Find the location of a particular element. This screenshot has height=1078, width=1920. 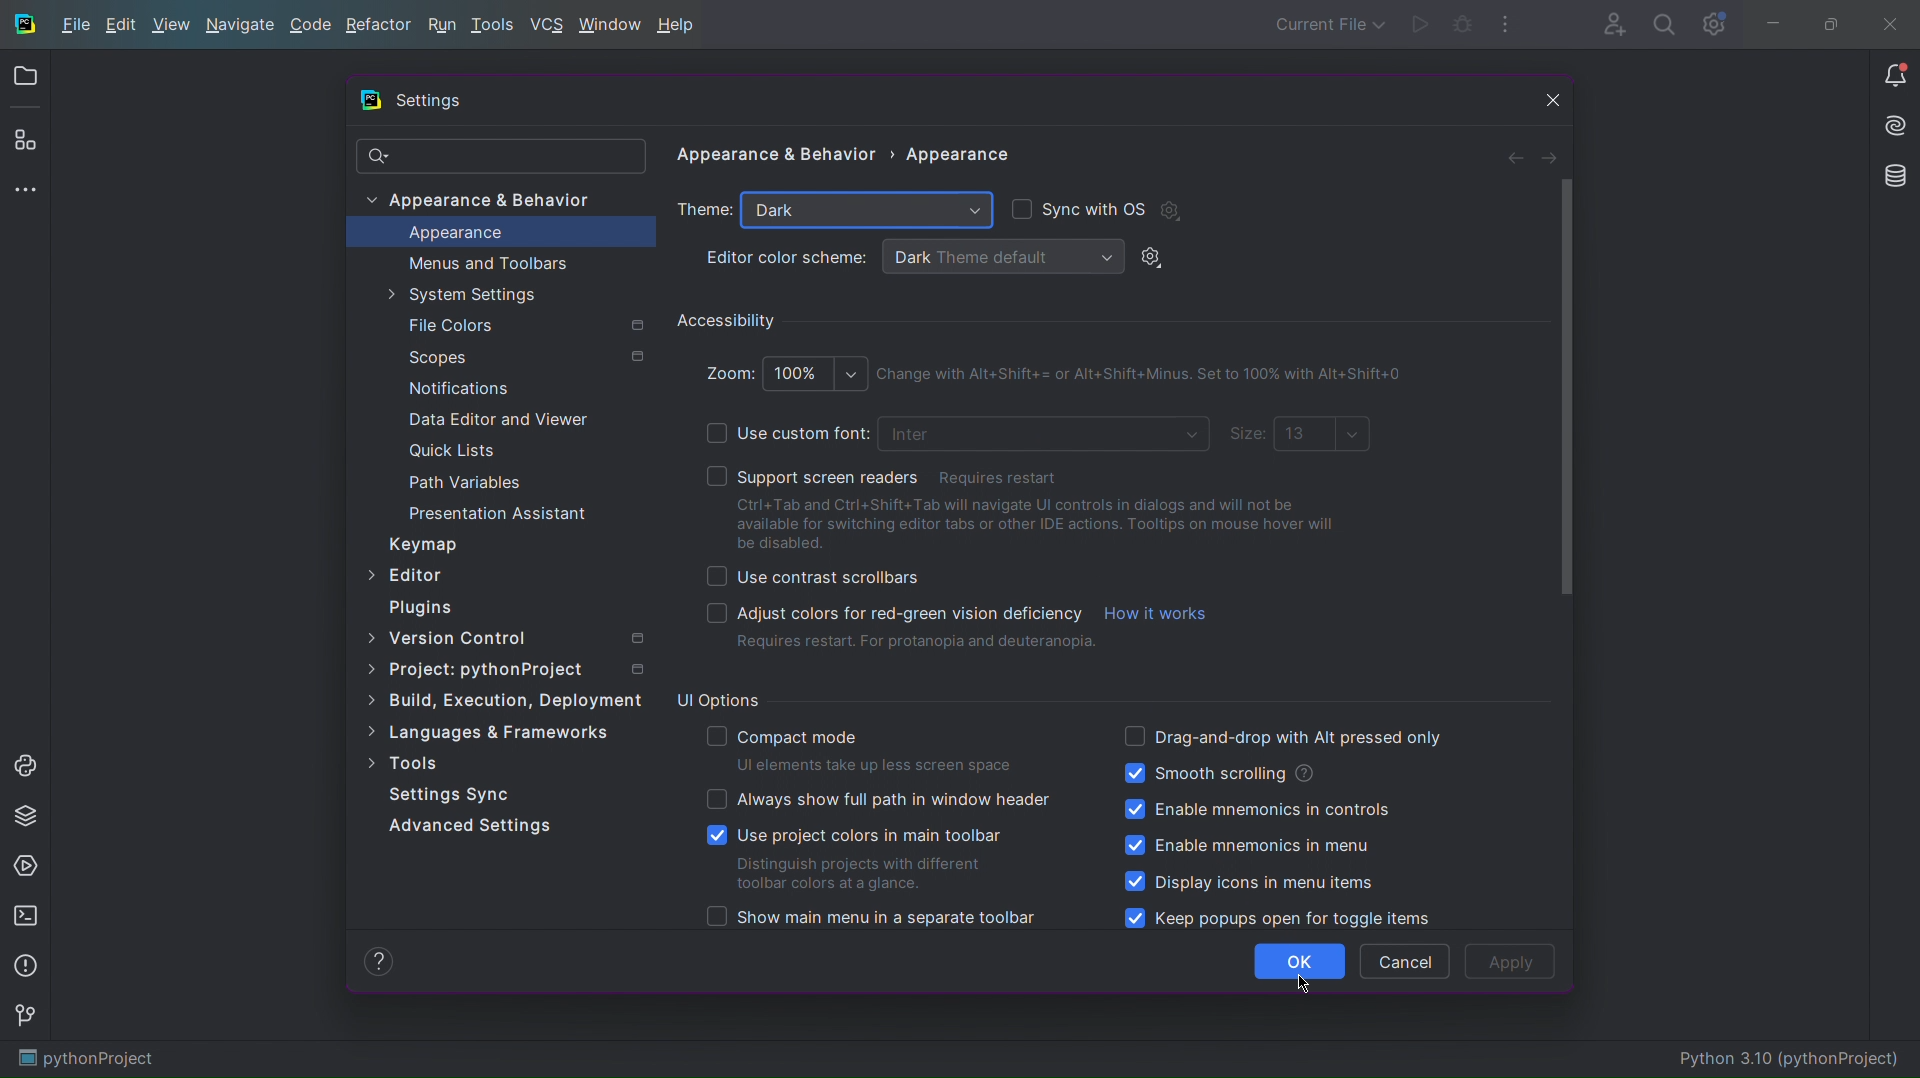

Smooth scrolling is located at coordinates (1219, 772).